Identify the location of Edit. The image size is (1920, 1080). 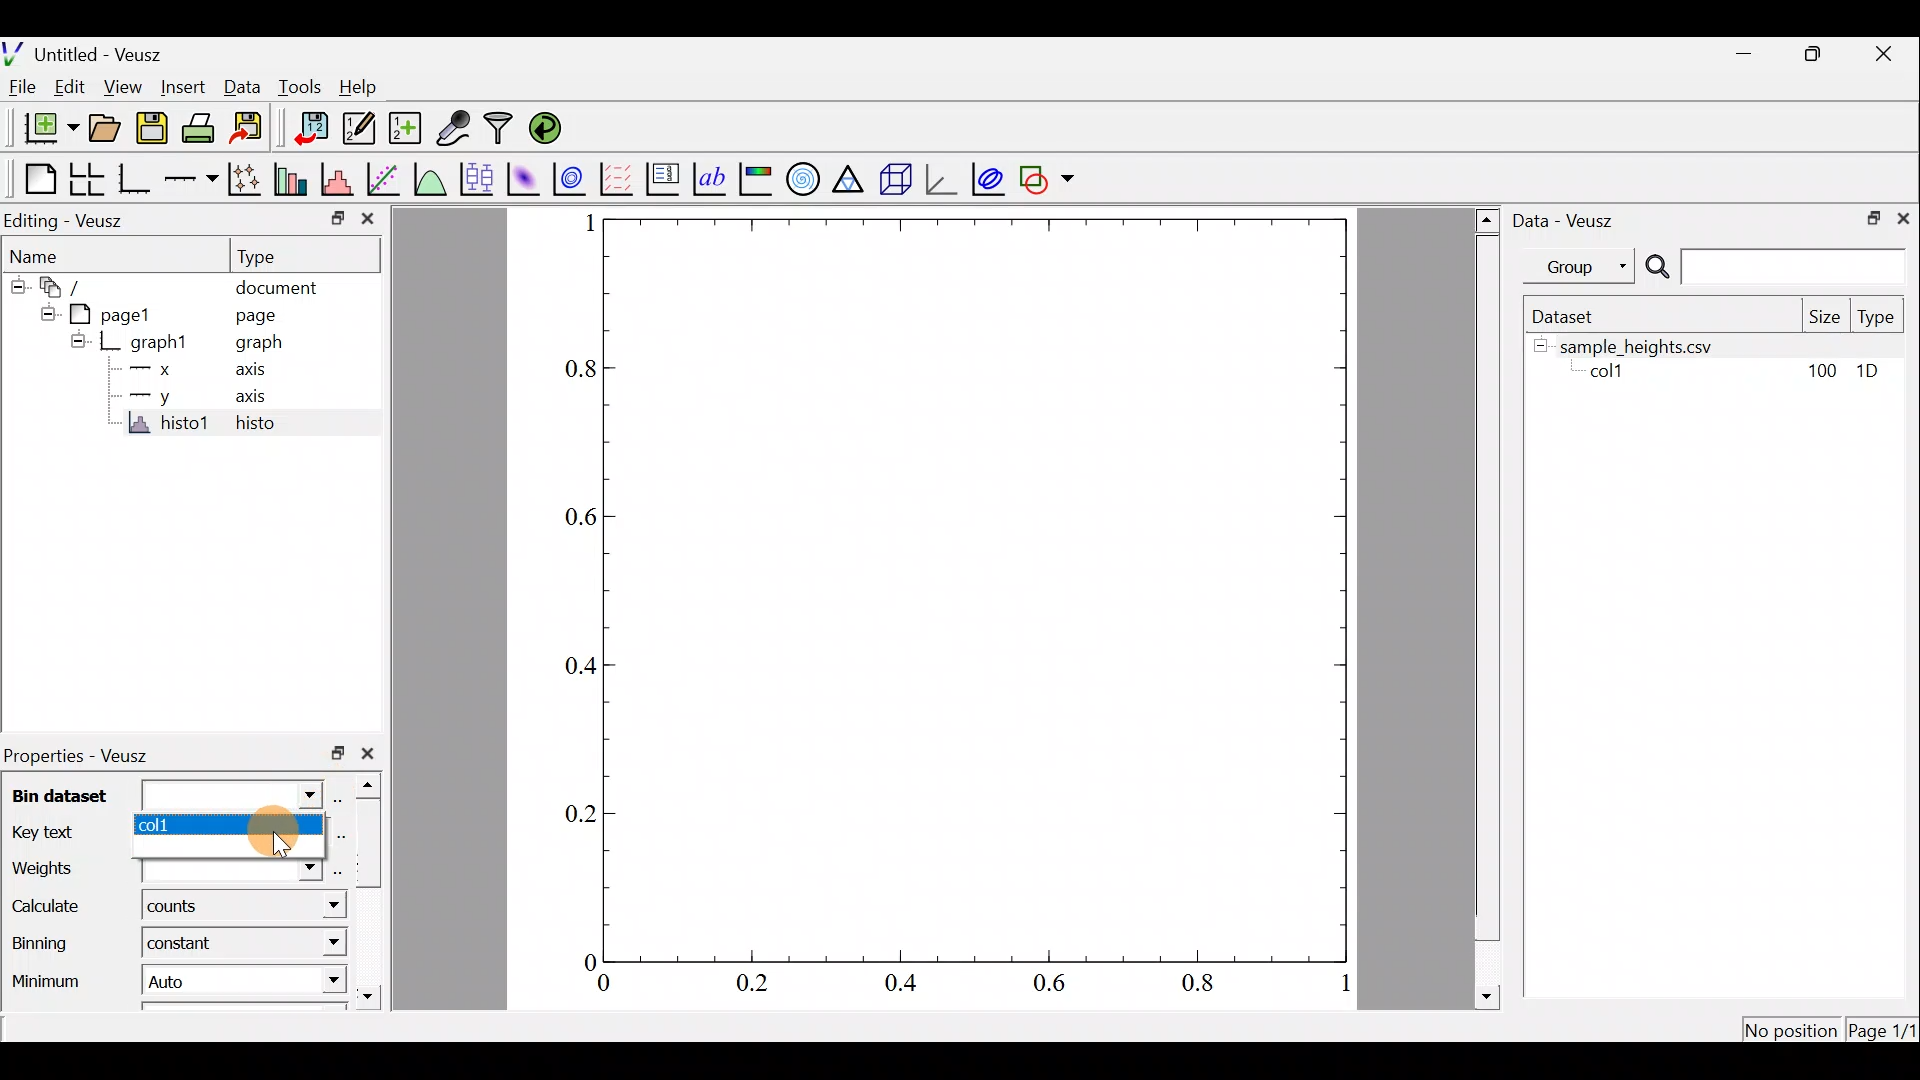
(68, 89).